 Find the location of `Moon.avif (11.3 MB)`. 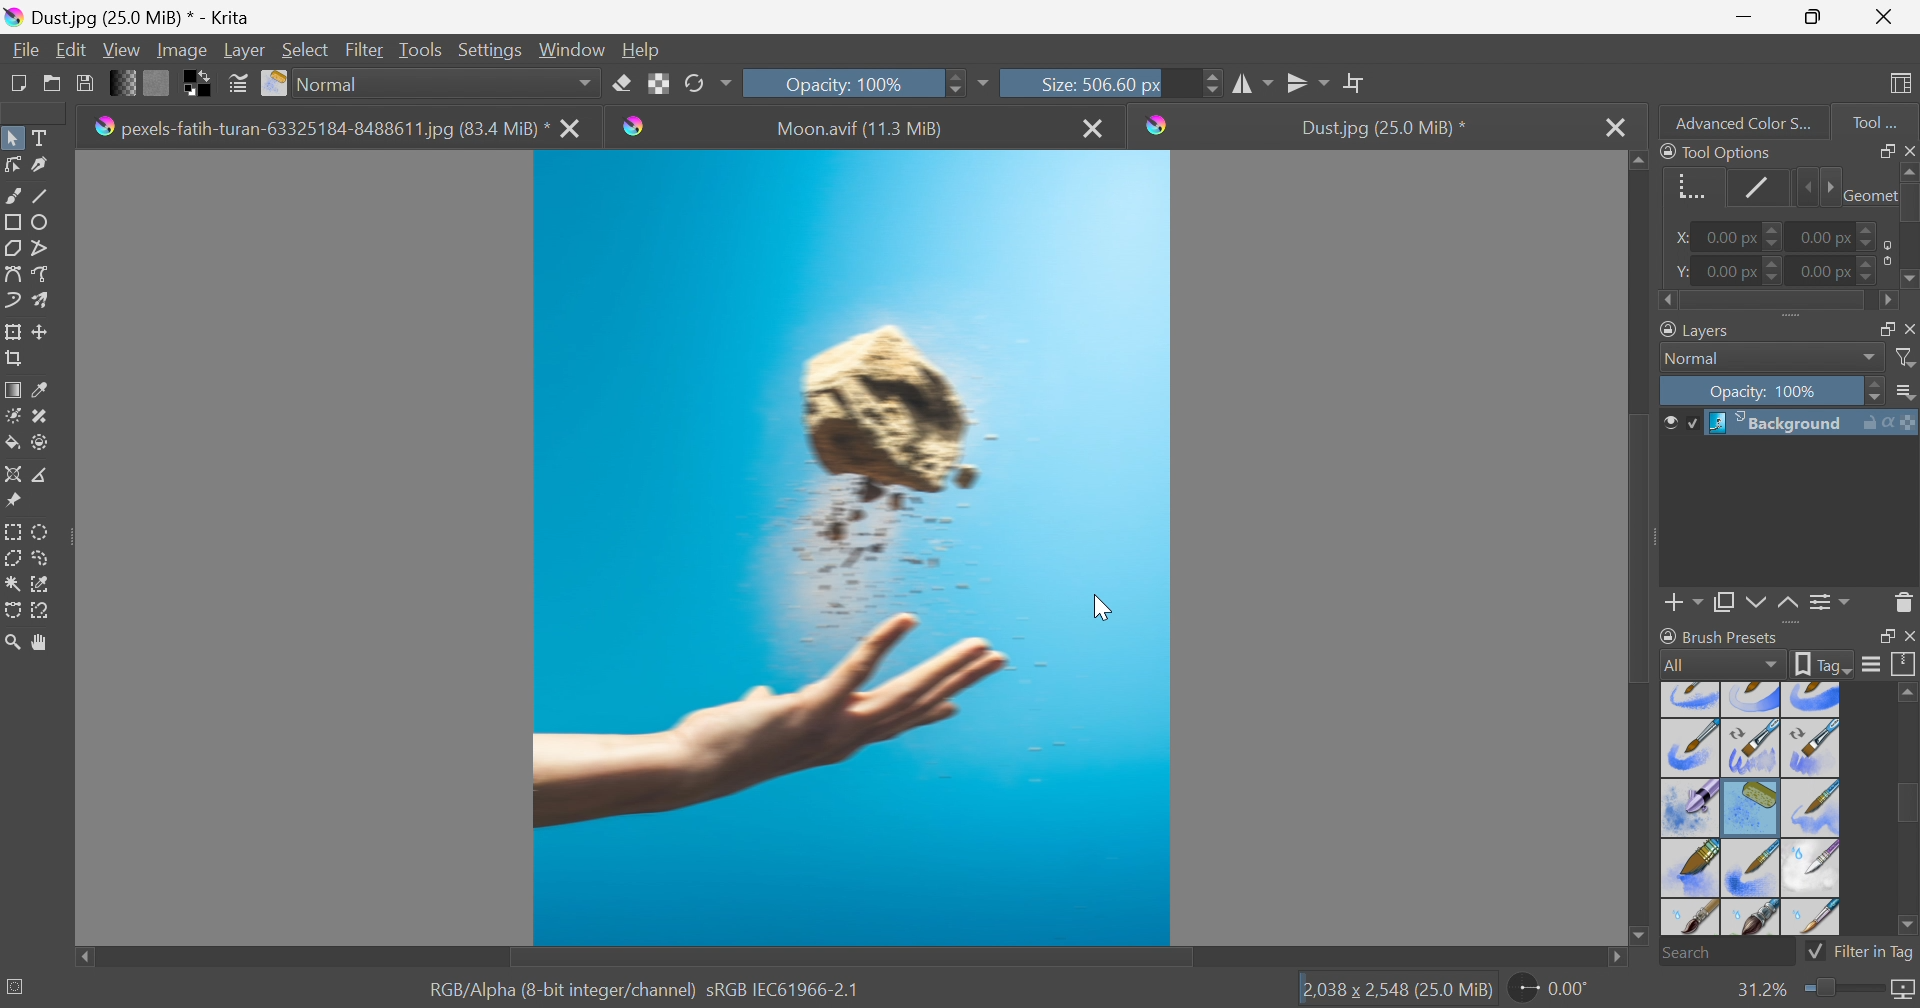

Moon.avif (11.3 MB) is located at coordinates (862, 129).